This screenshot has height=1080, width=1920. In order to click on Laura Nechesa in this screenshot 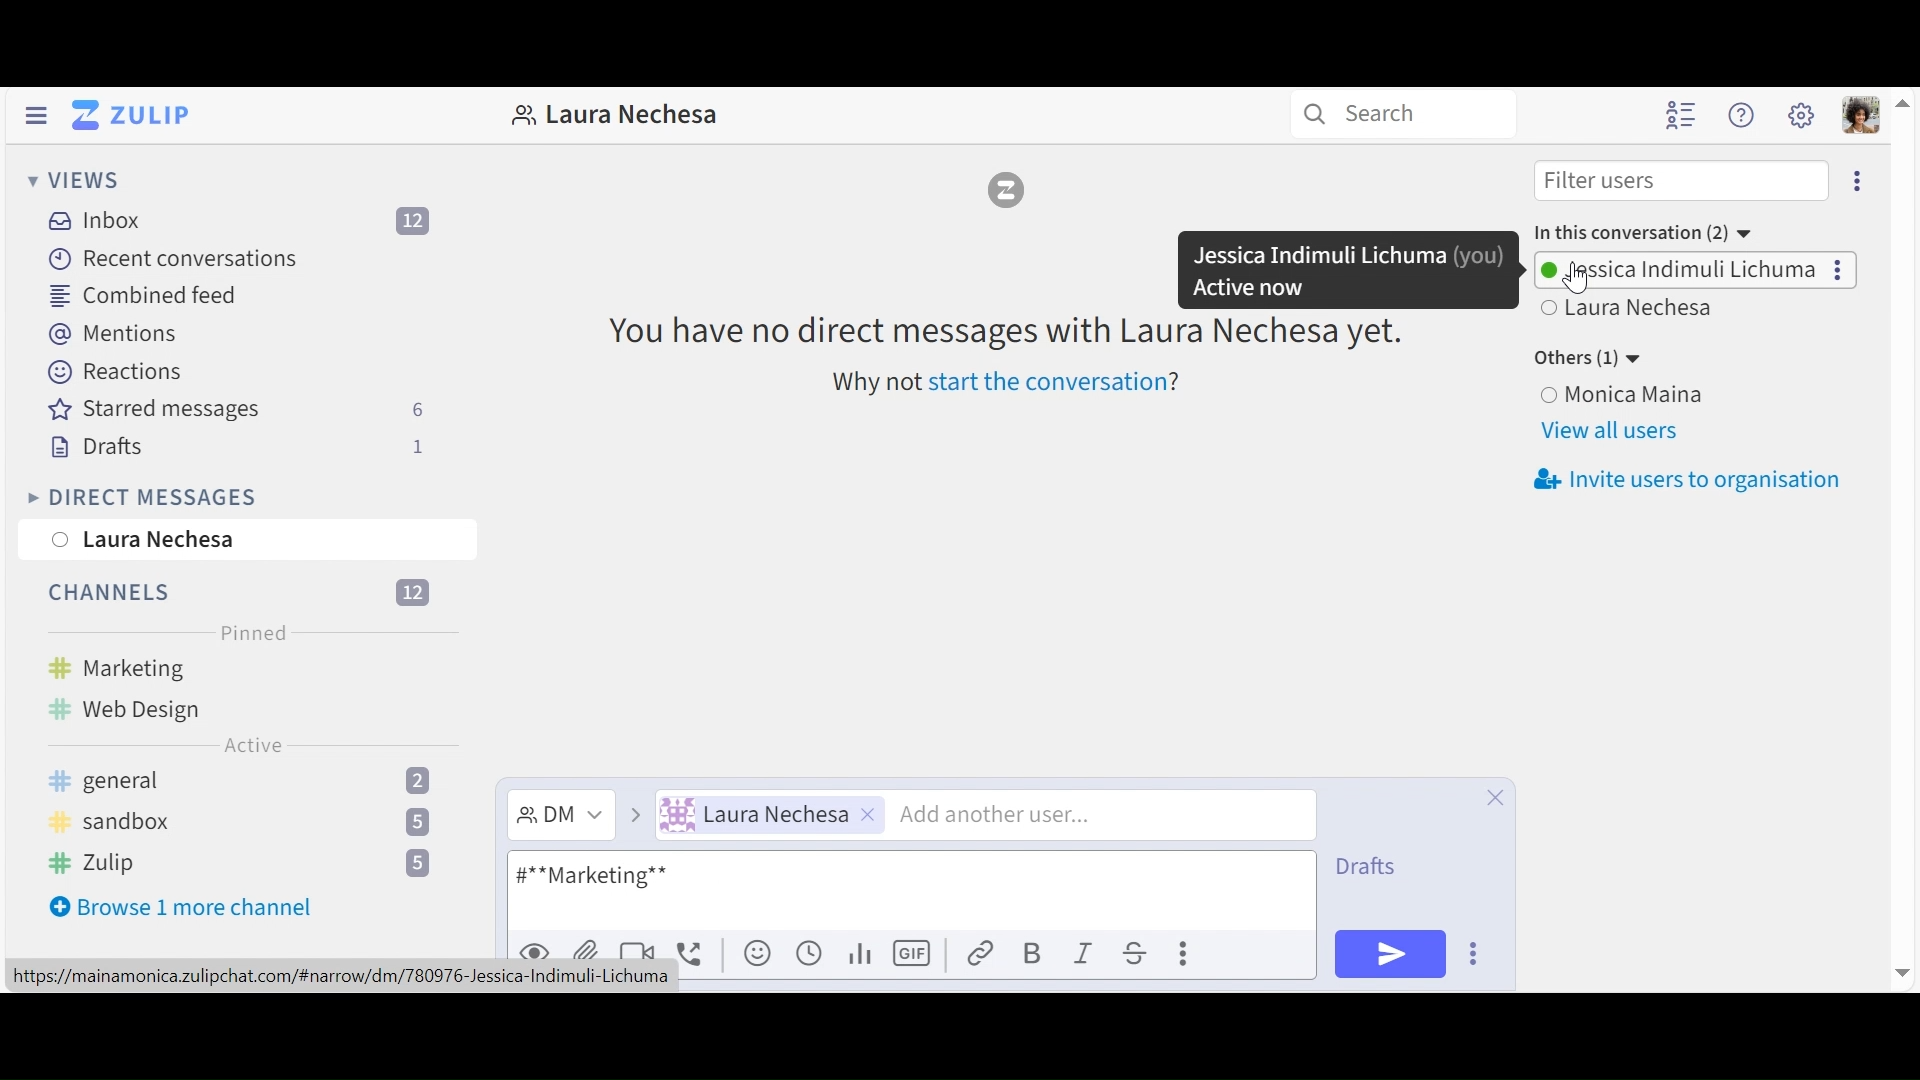, I will do `click(147, 542)`.